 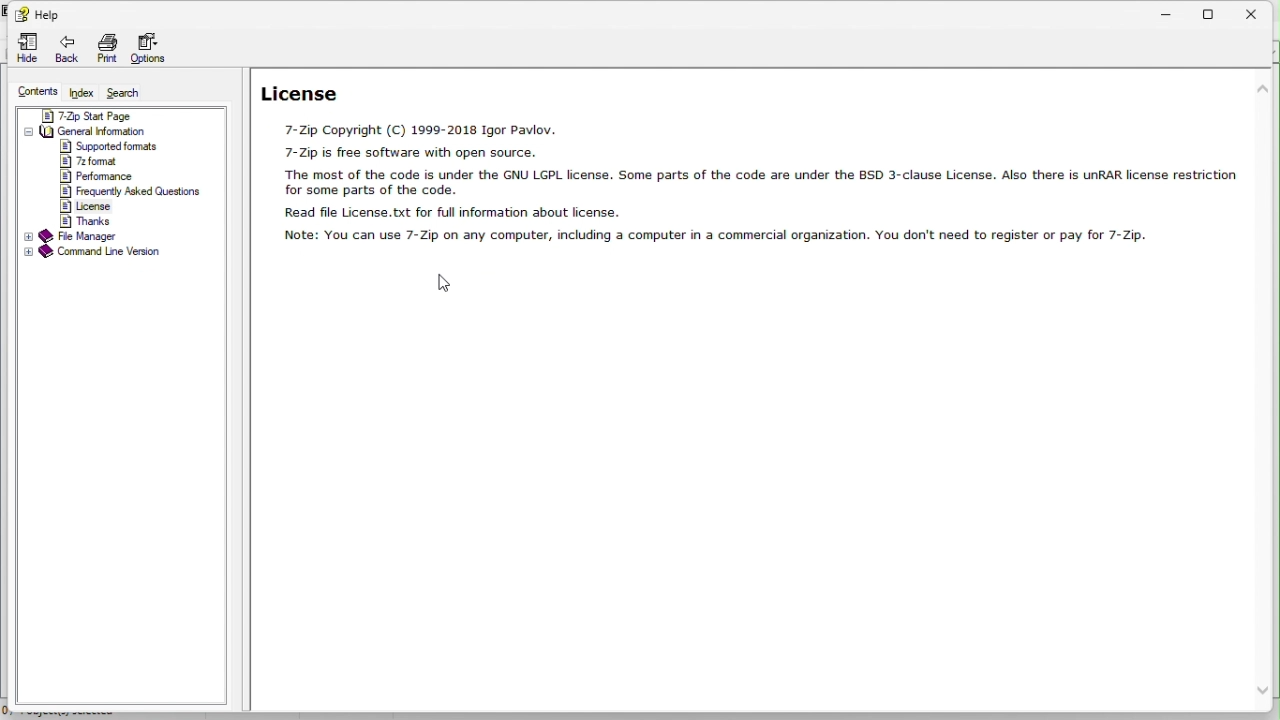 I want to click on Thanks, so click(x=84, y=220).